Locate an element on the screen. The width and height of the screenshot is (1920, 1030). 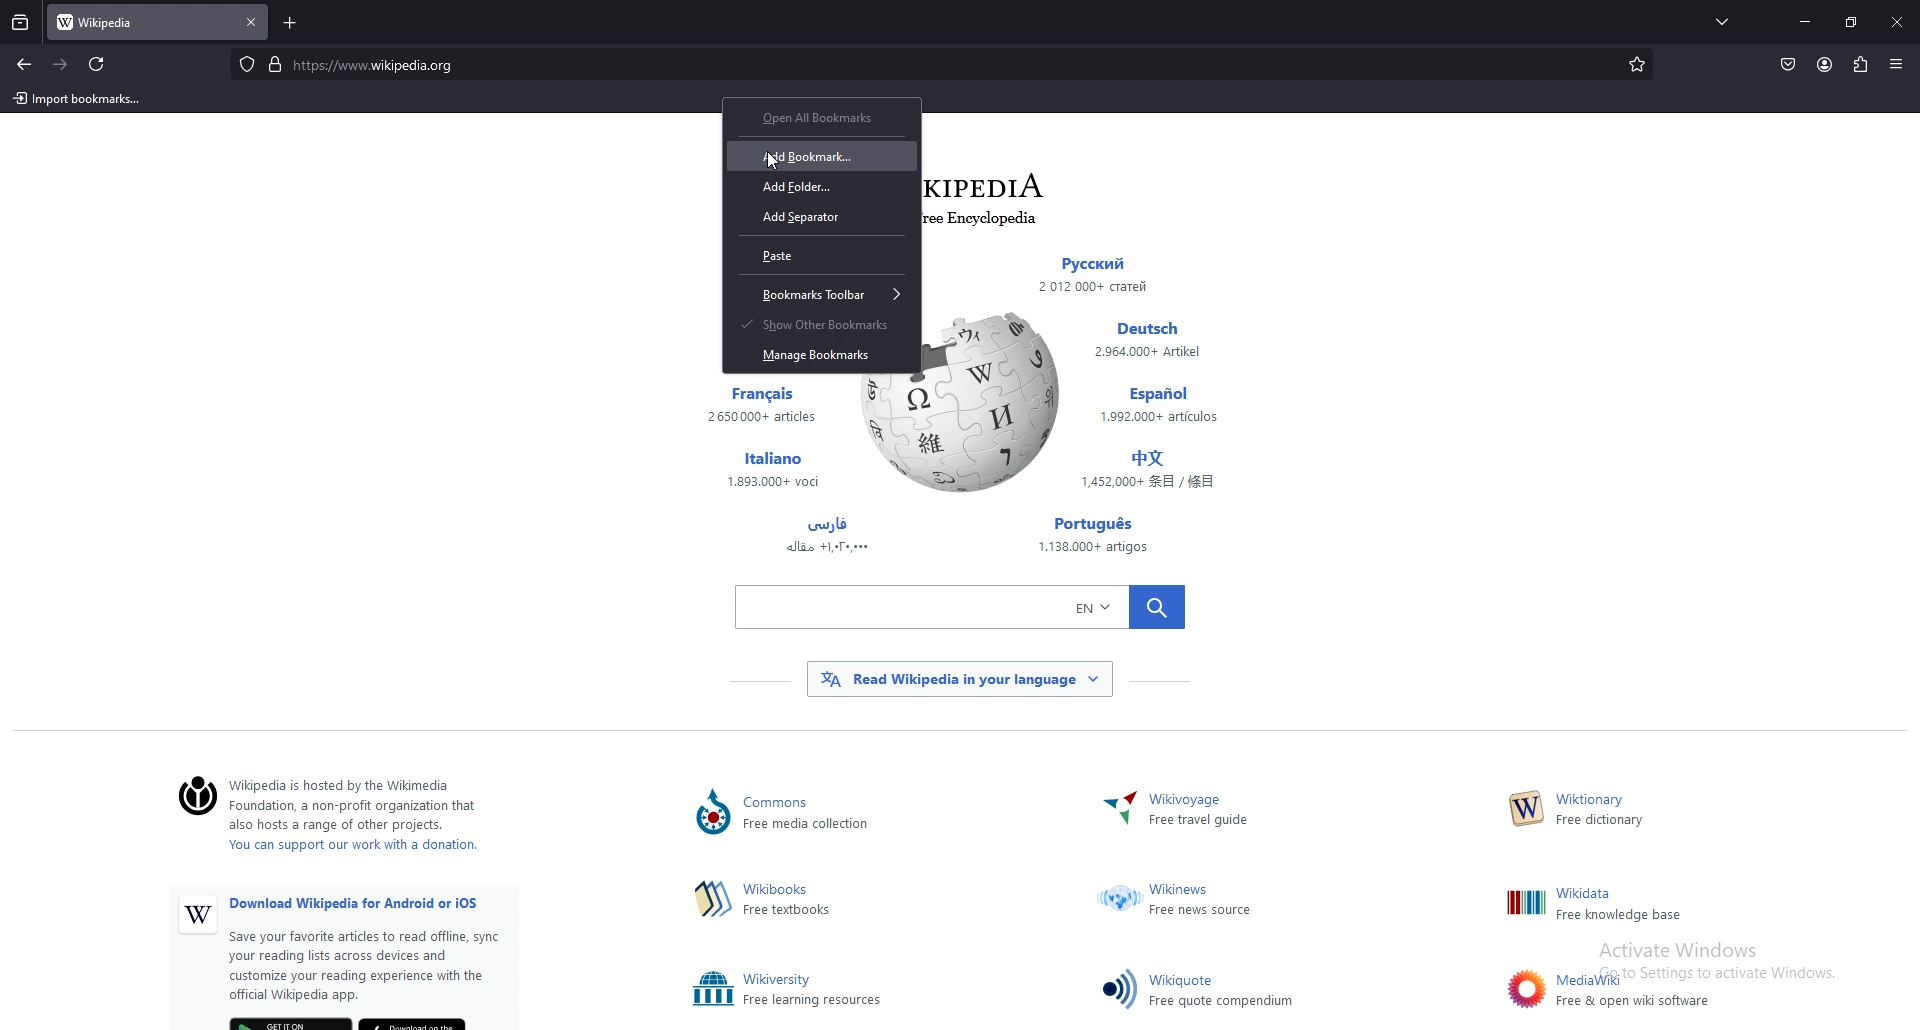
 is located at coordinates (1896, 66).